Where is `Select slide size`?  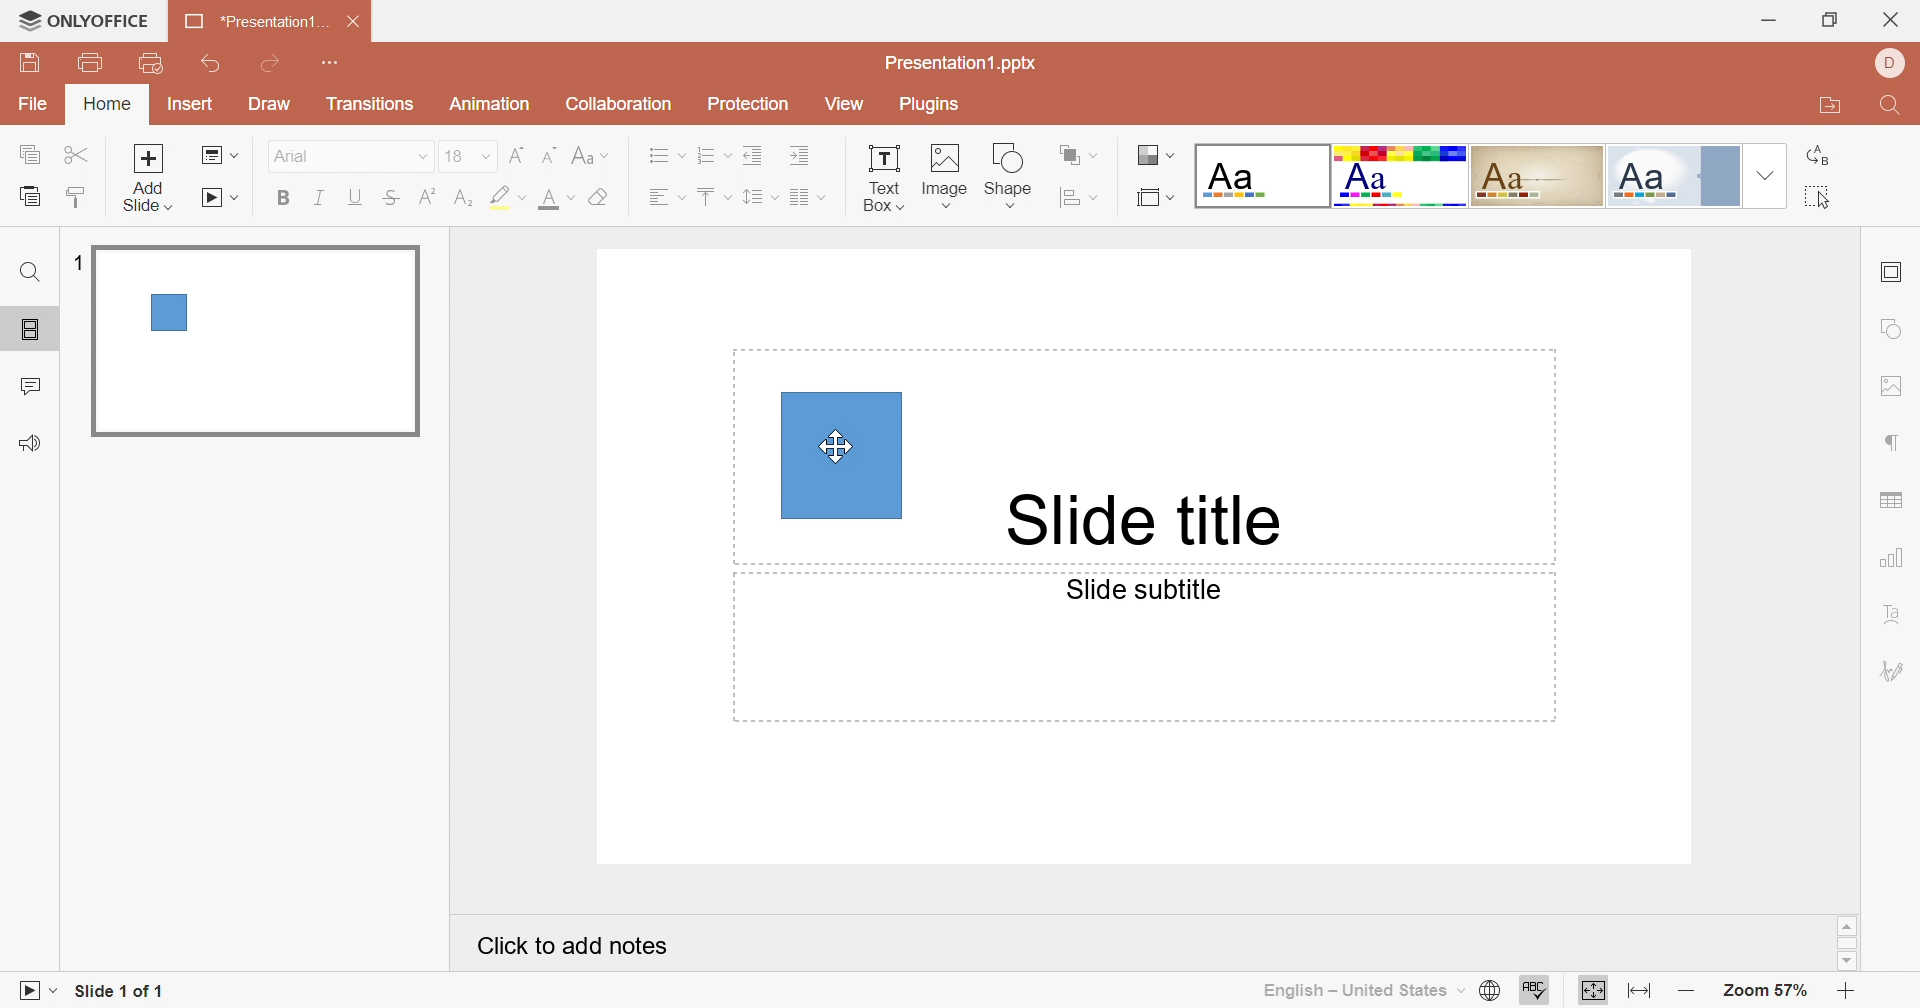 Select slide size is located at coordinates (1154, 200).